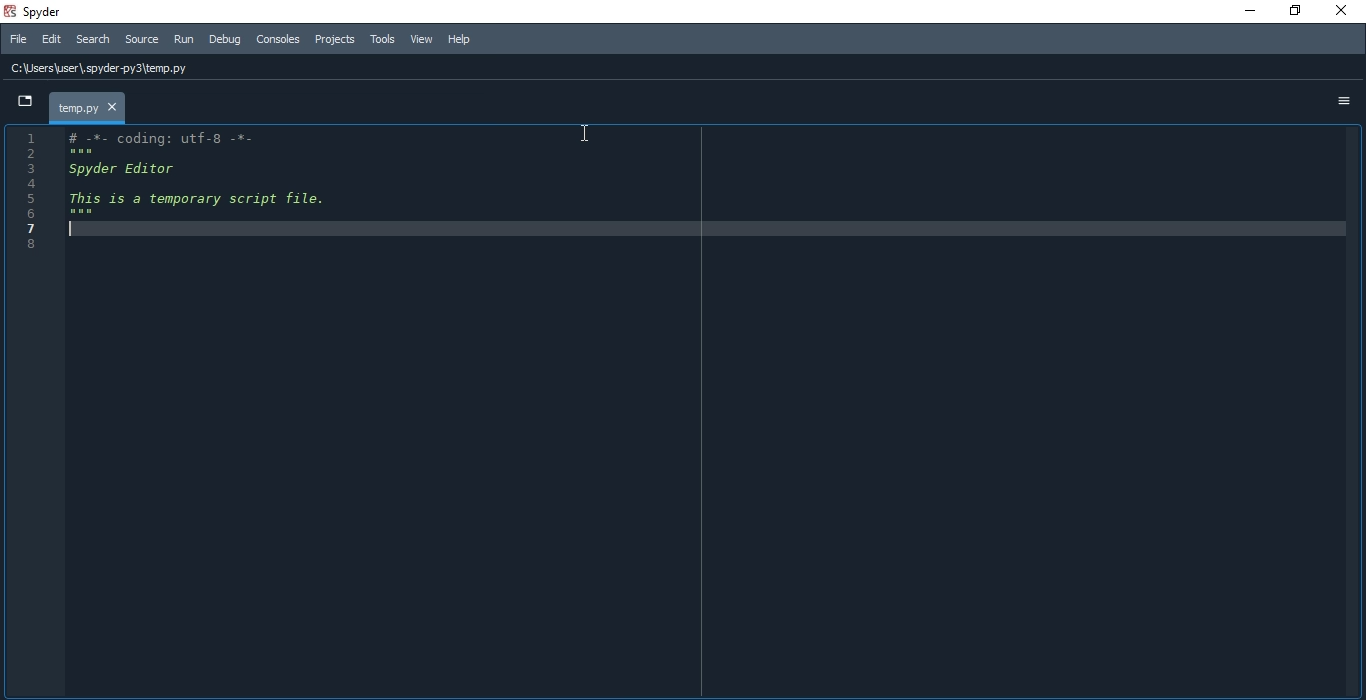  I want to click on Consoles, so click(280, 41).